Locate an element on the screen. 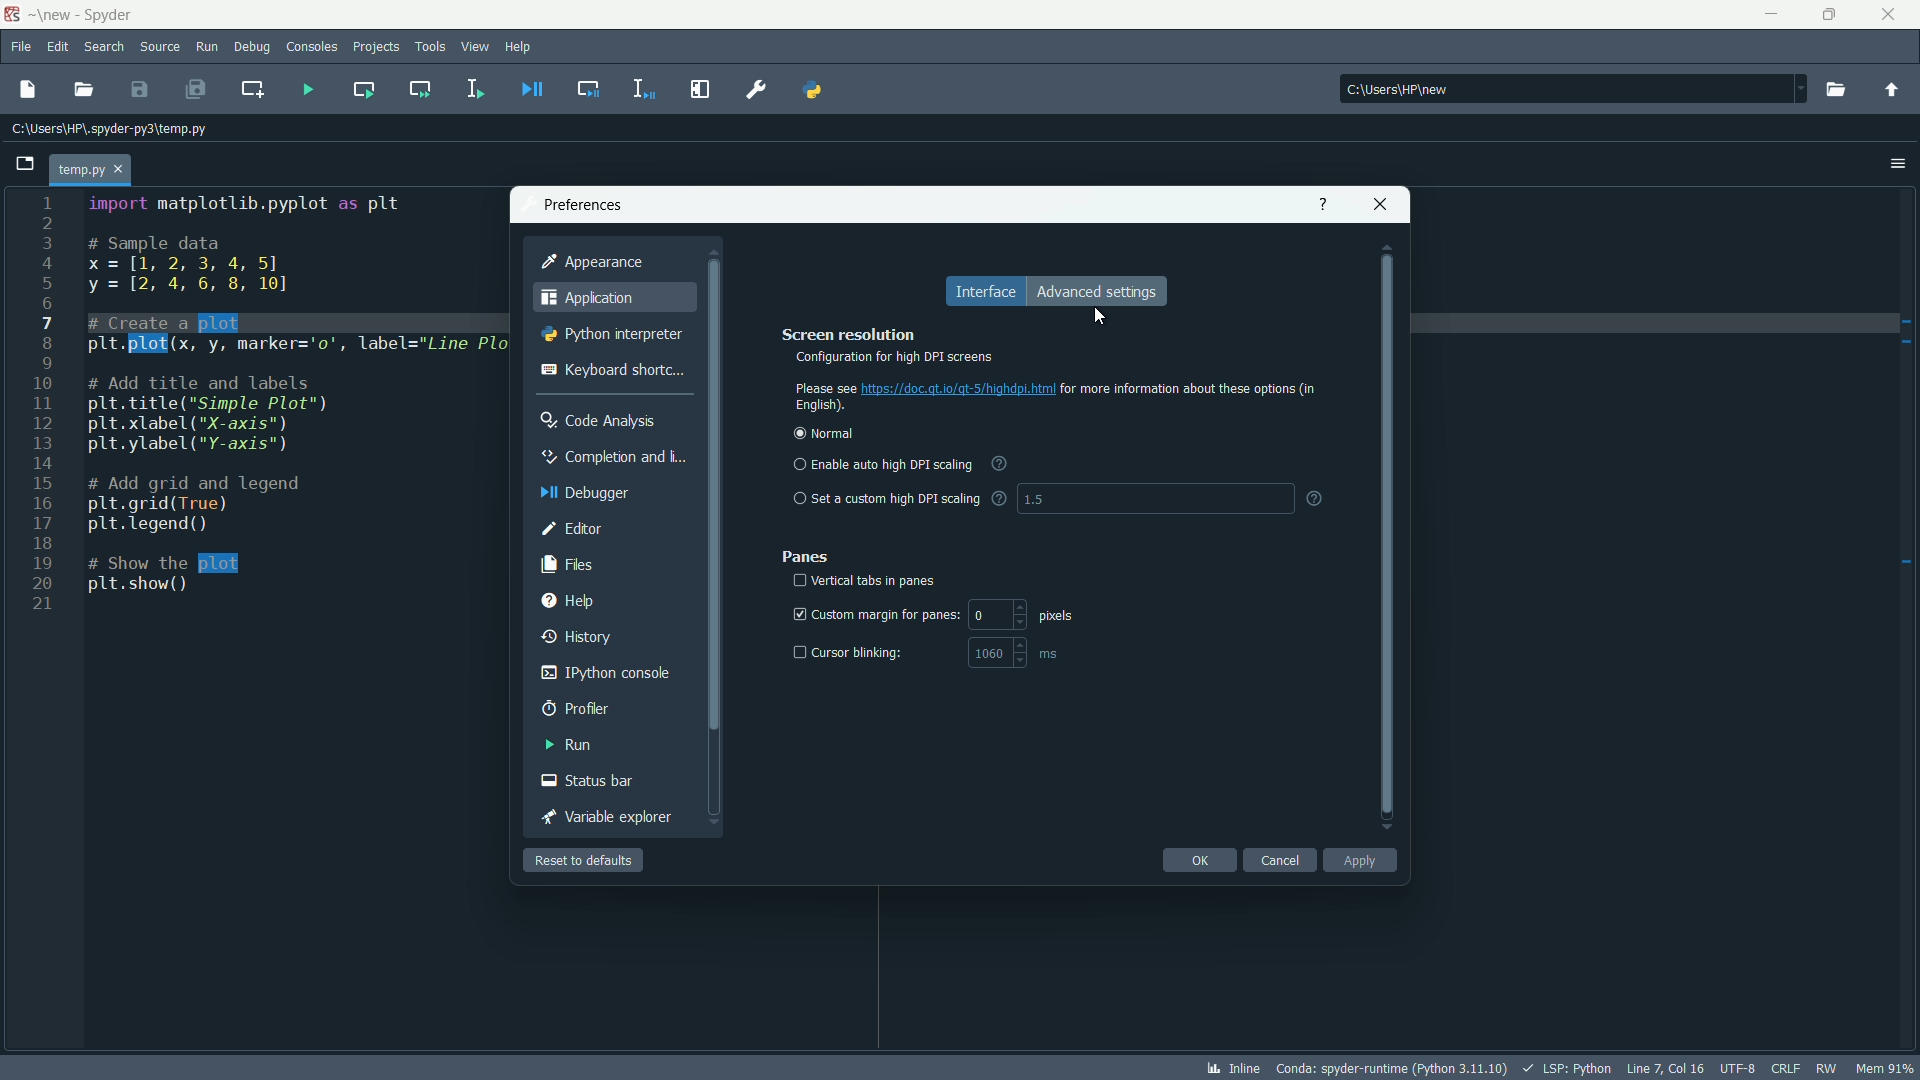 This screenshot has width=1920, height=1080. check box is located at coordinates (797, 581).